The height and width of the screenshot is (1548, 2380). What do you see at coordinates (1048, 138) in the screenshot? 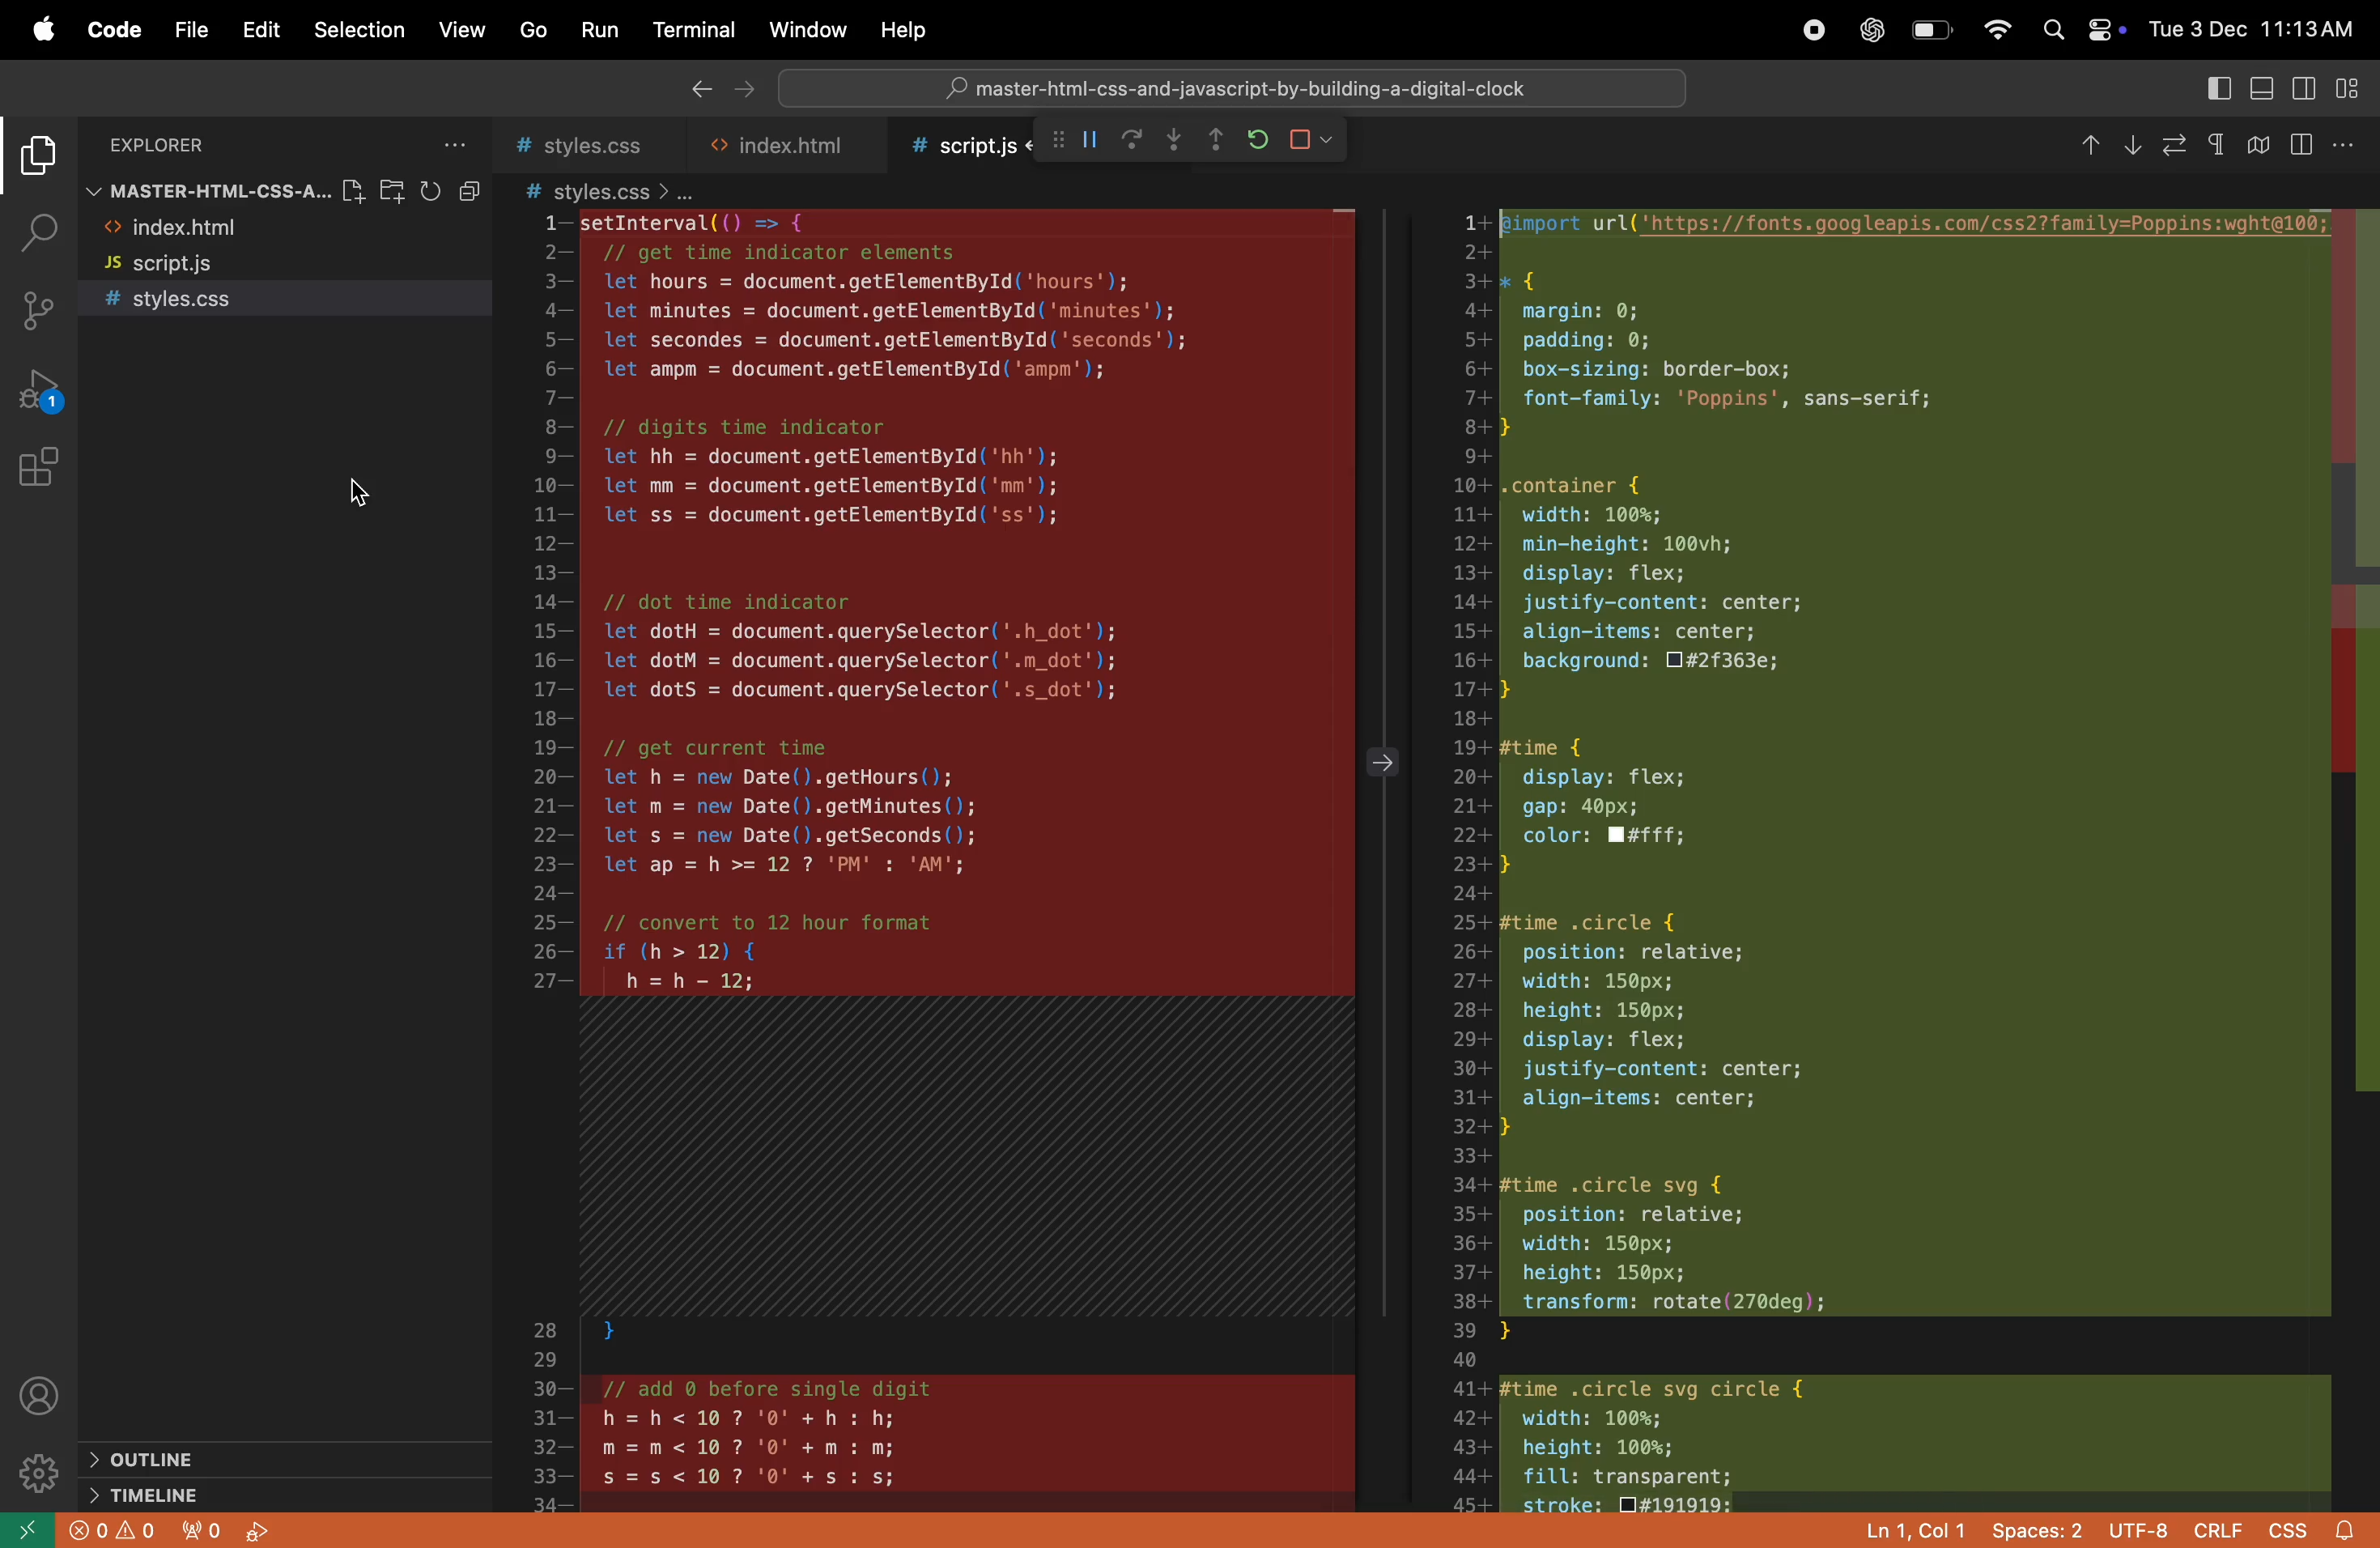
I see `call stack` at bounding box center [1048, 138].